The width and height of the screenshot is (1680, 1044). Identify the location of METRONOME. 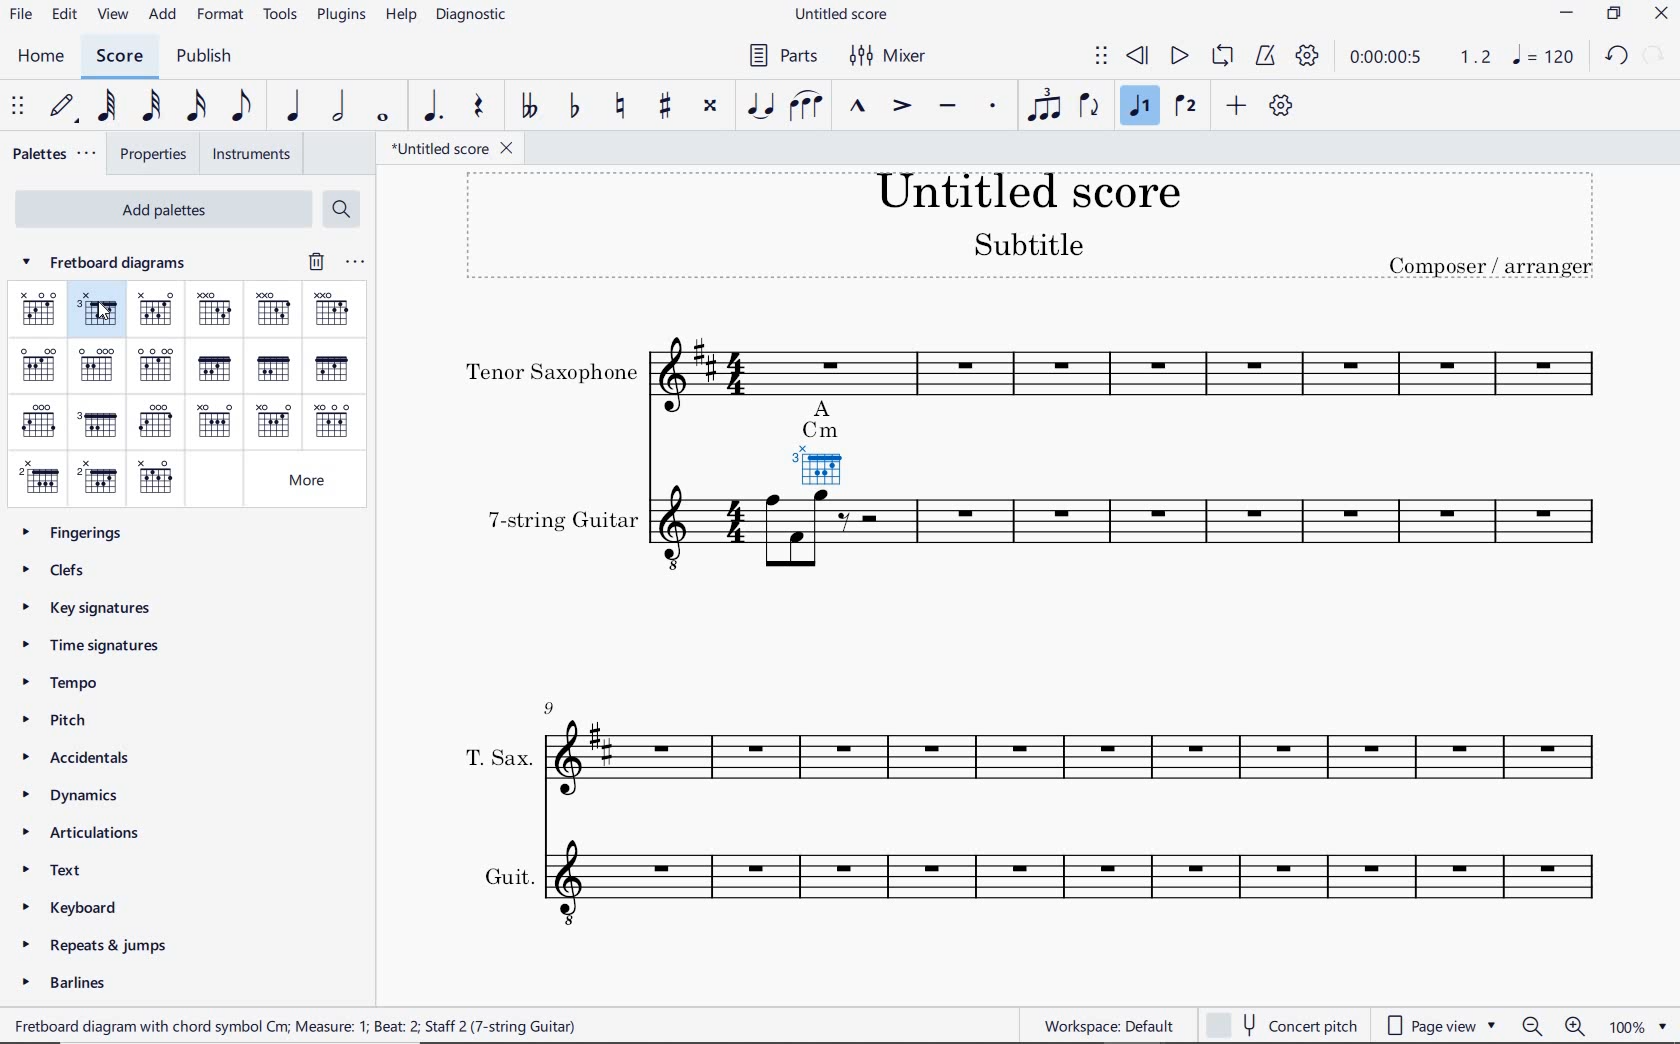
(1265, 57).